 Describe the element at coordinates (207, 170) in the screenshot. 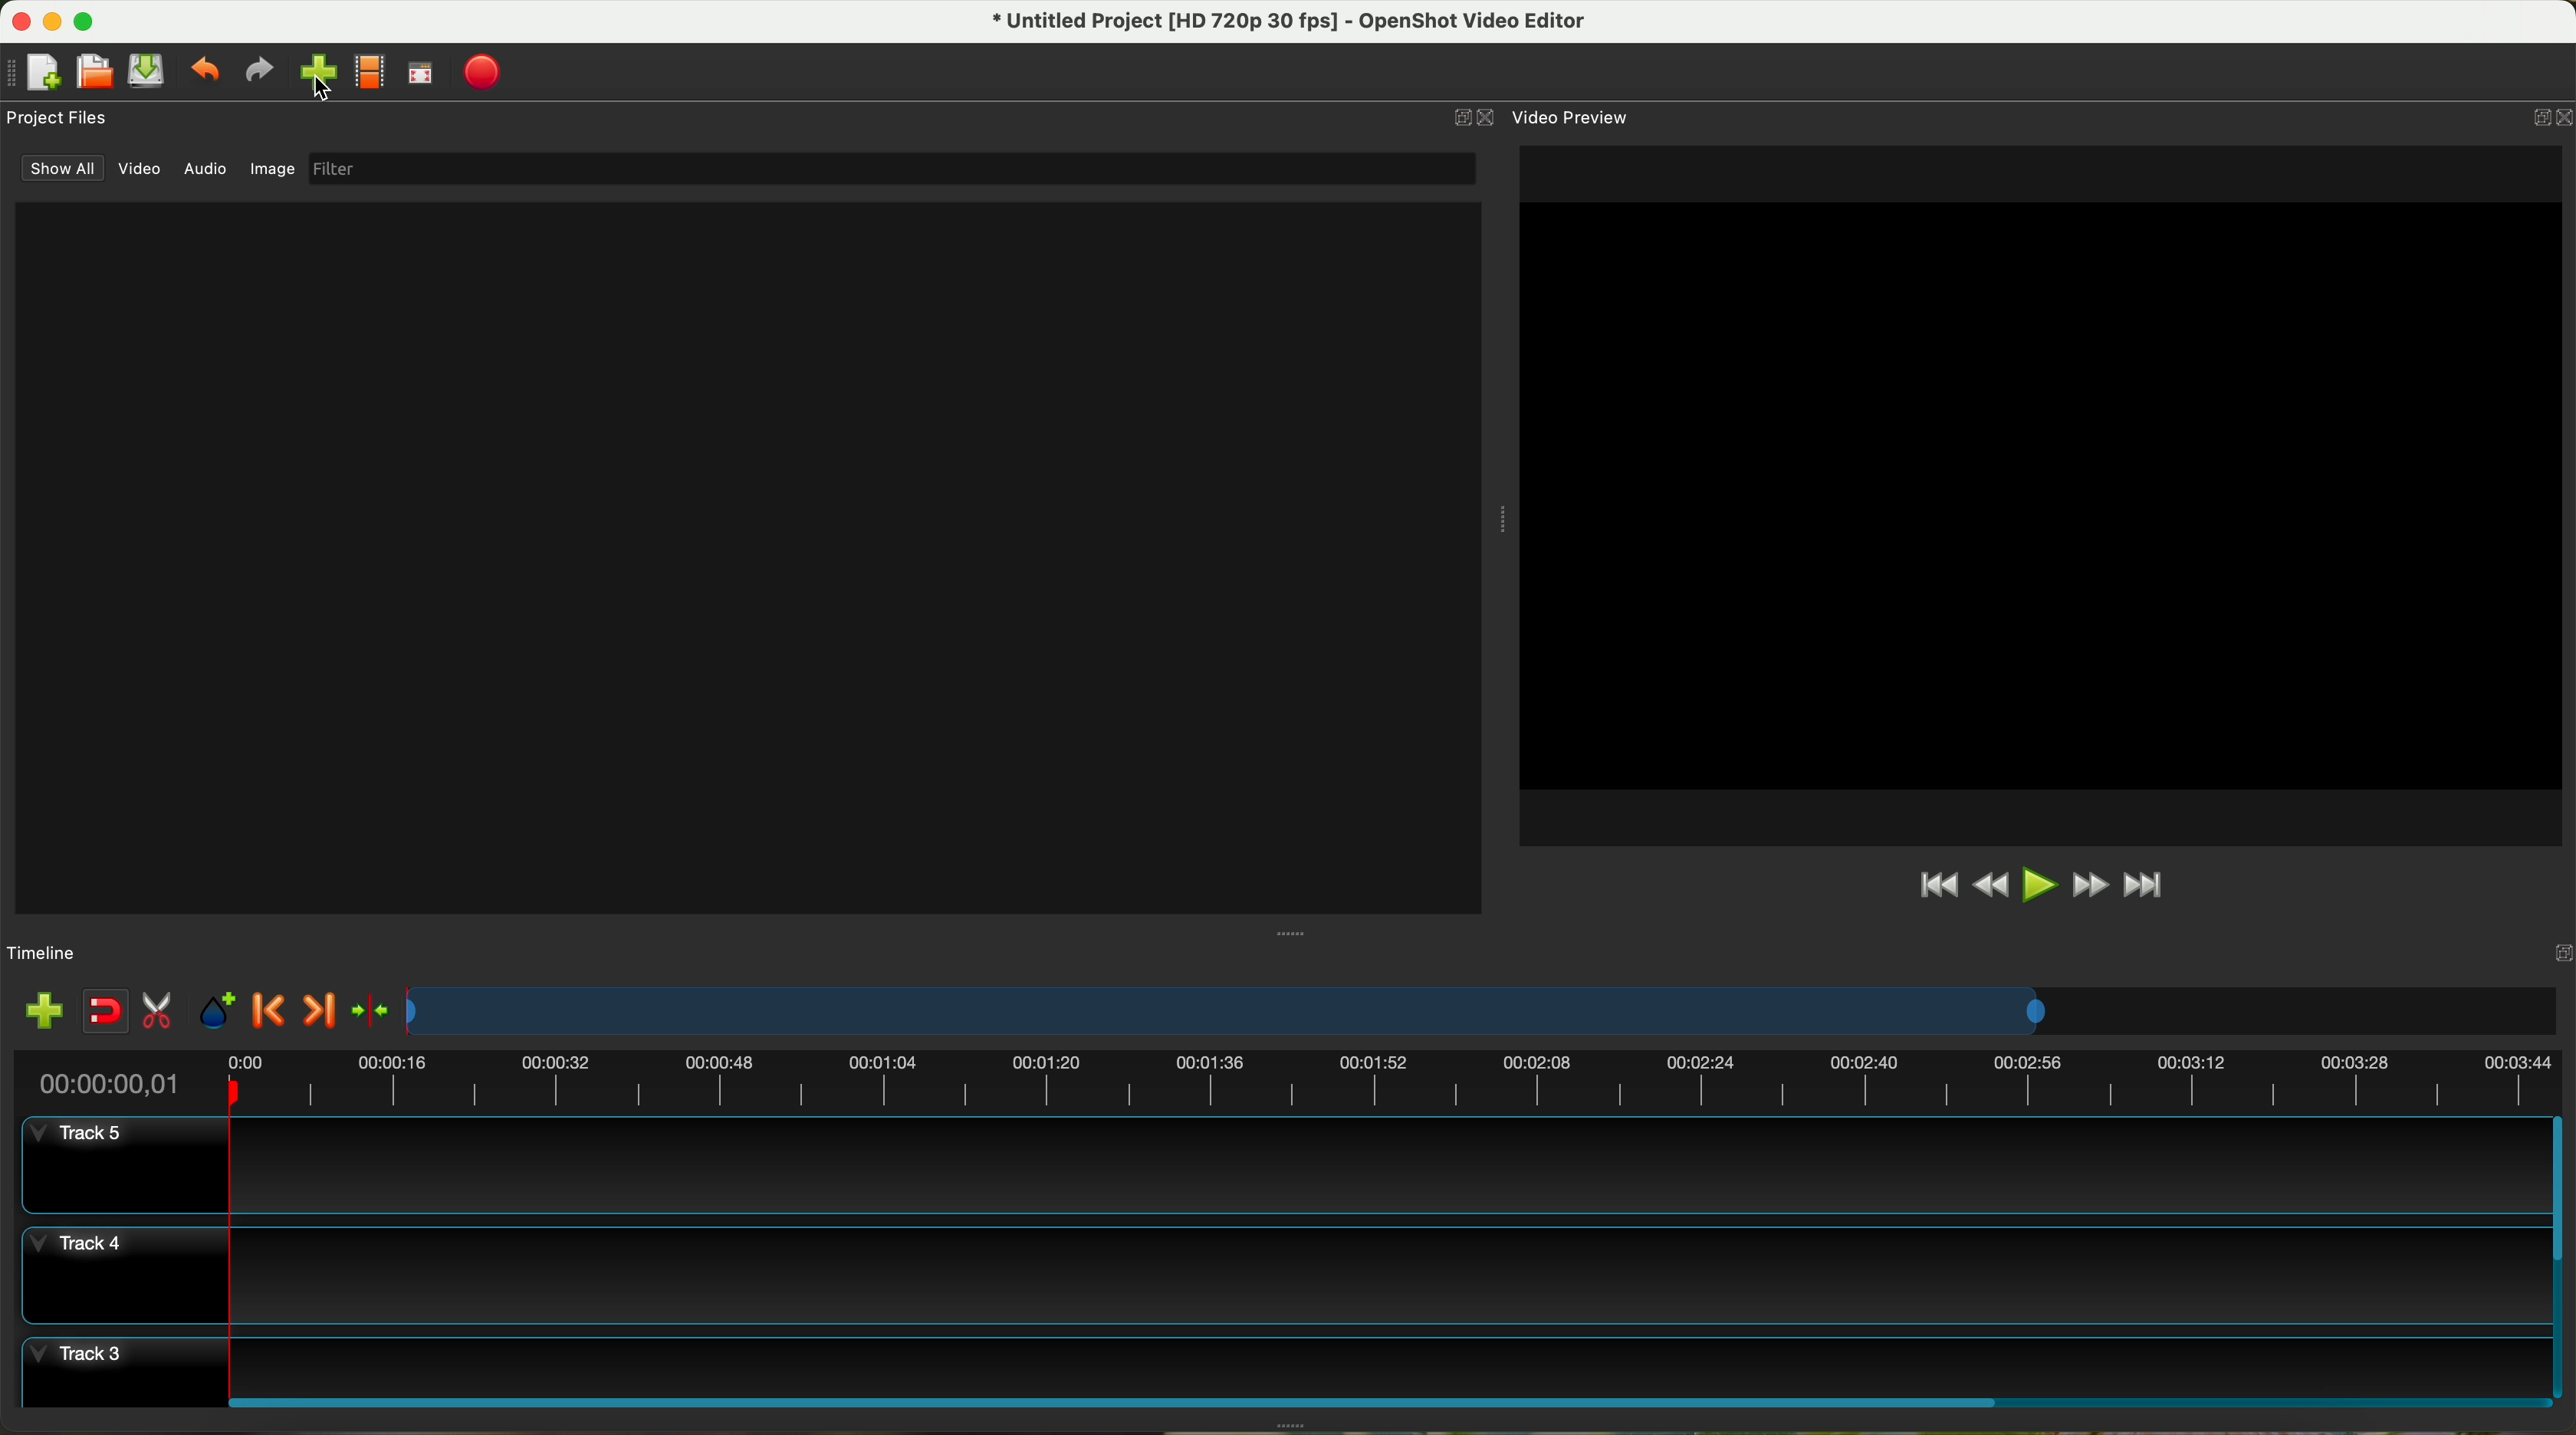

I see `audio` at that location.